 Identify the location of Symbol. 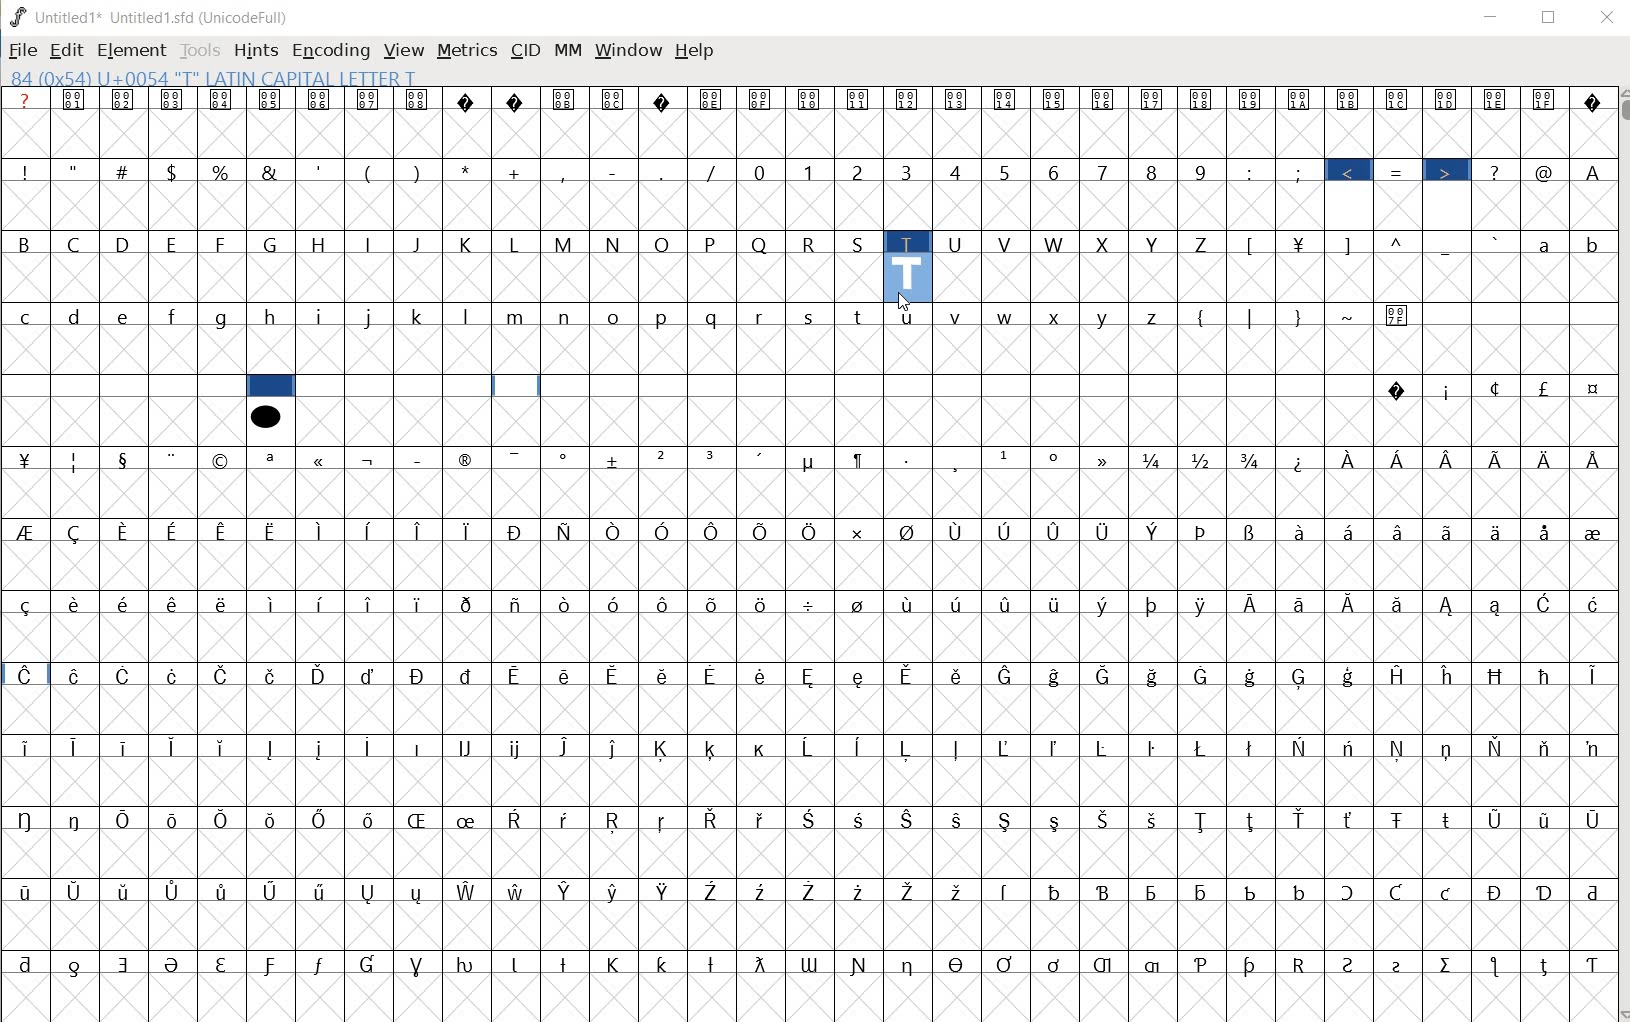
(568, 675).